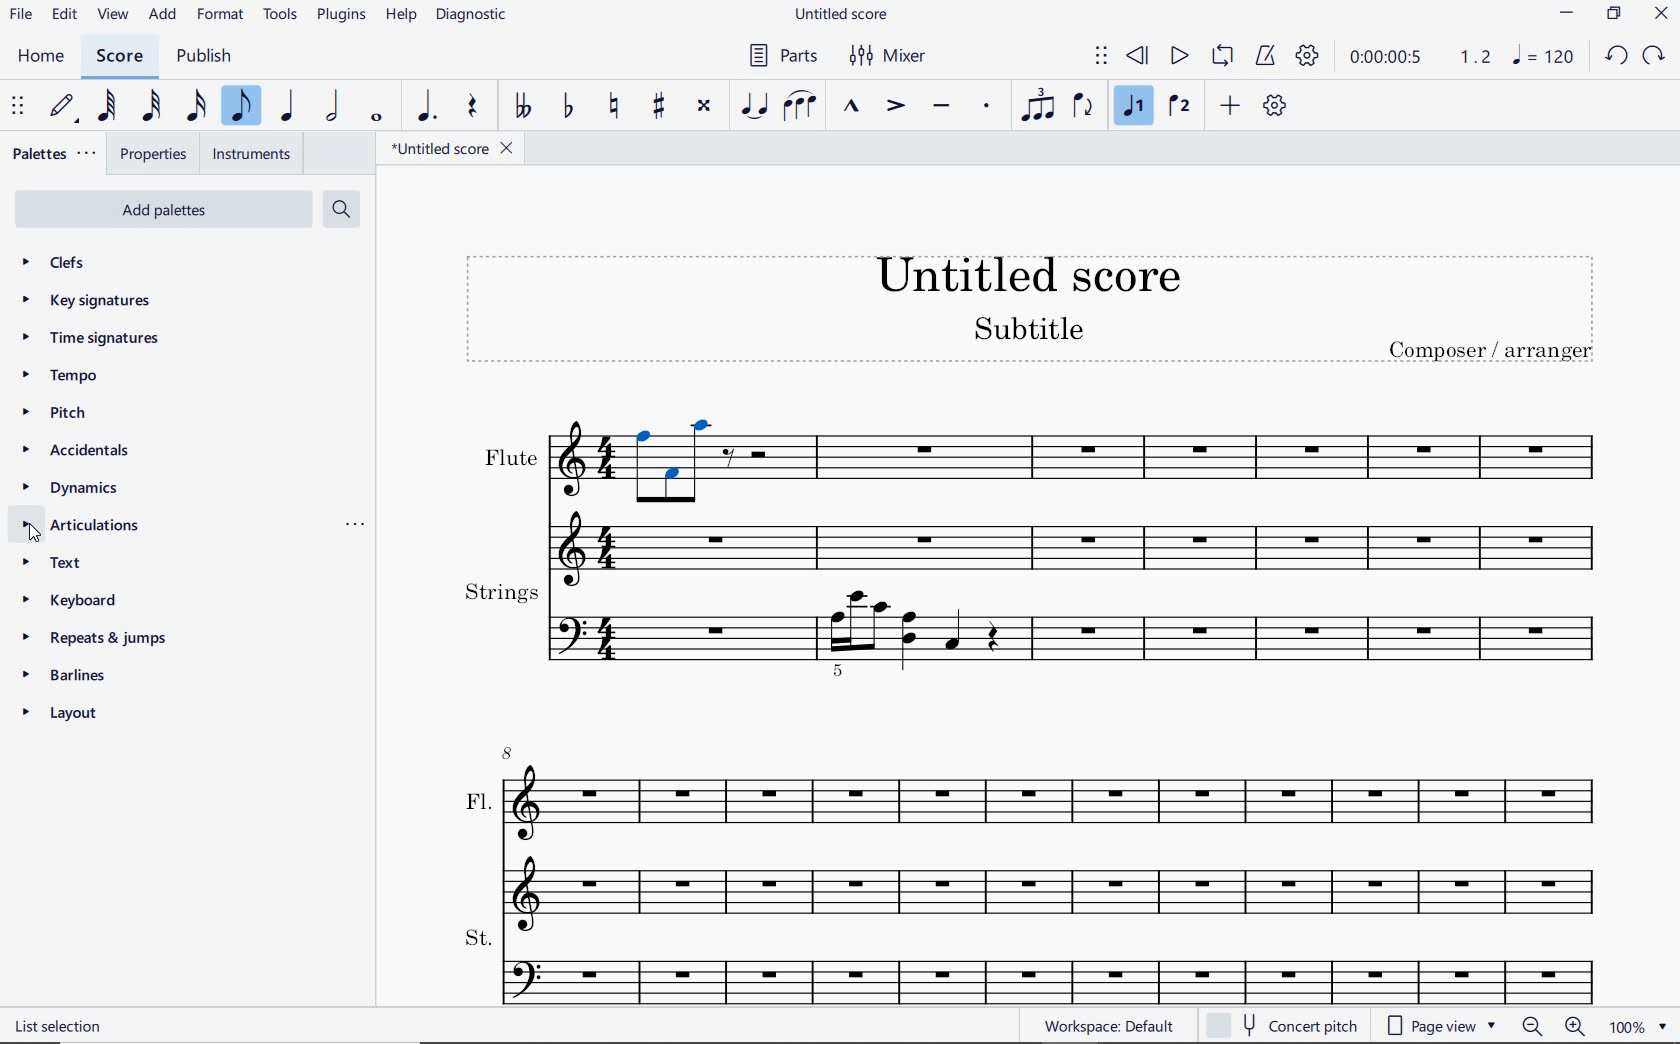 The height and width of the screenshot is (1044, 1680). Describe the element at coordinates (1030, 495) in the screenshot. I see `flute` at that location.